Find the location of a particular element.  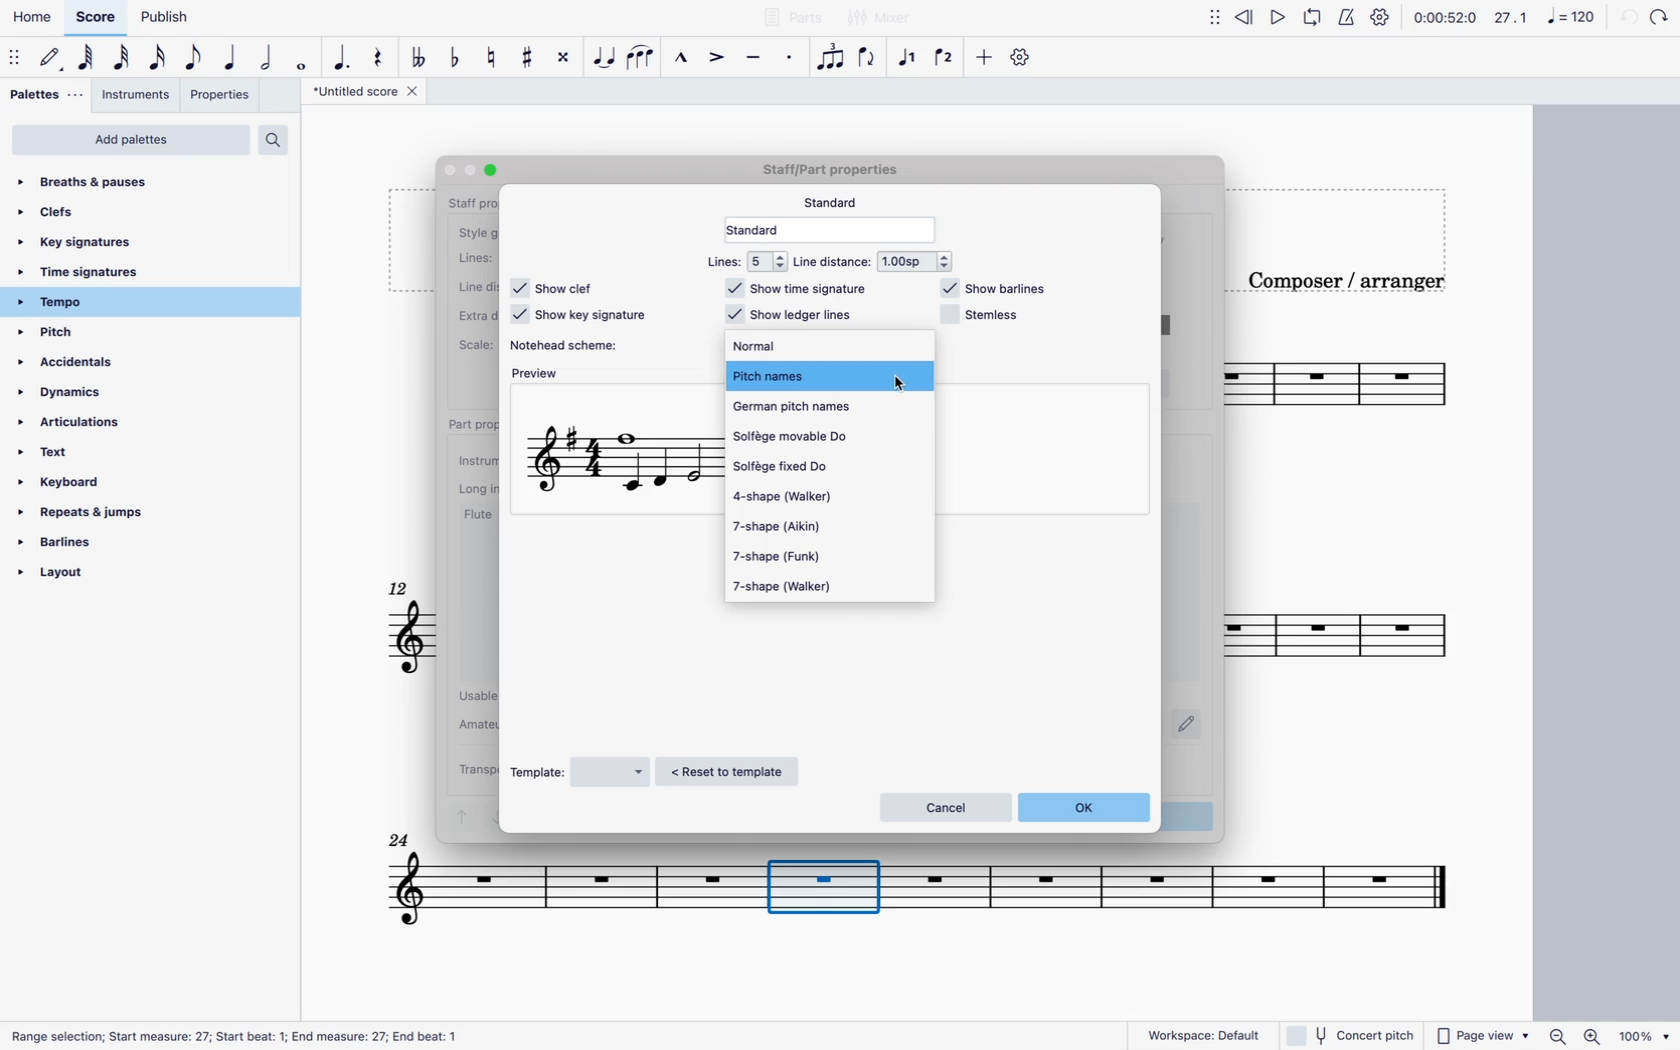

toggle natural is located at coordinates (493, 58).